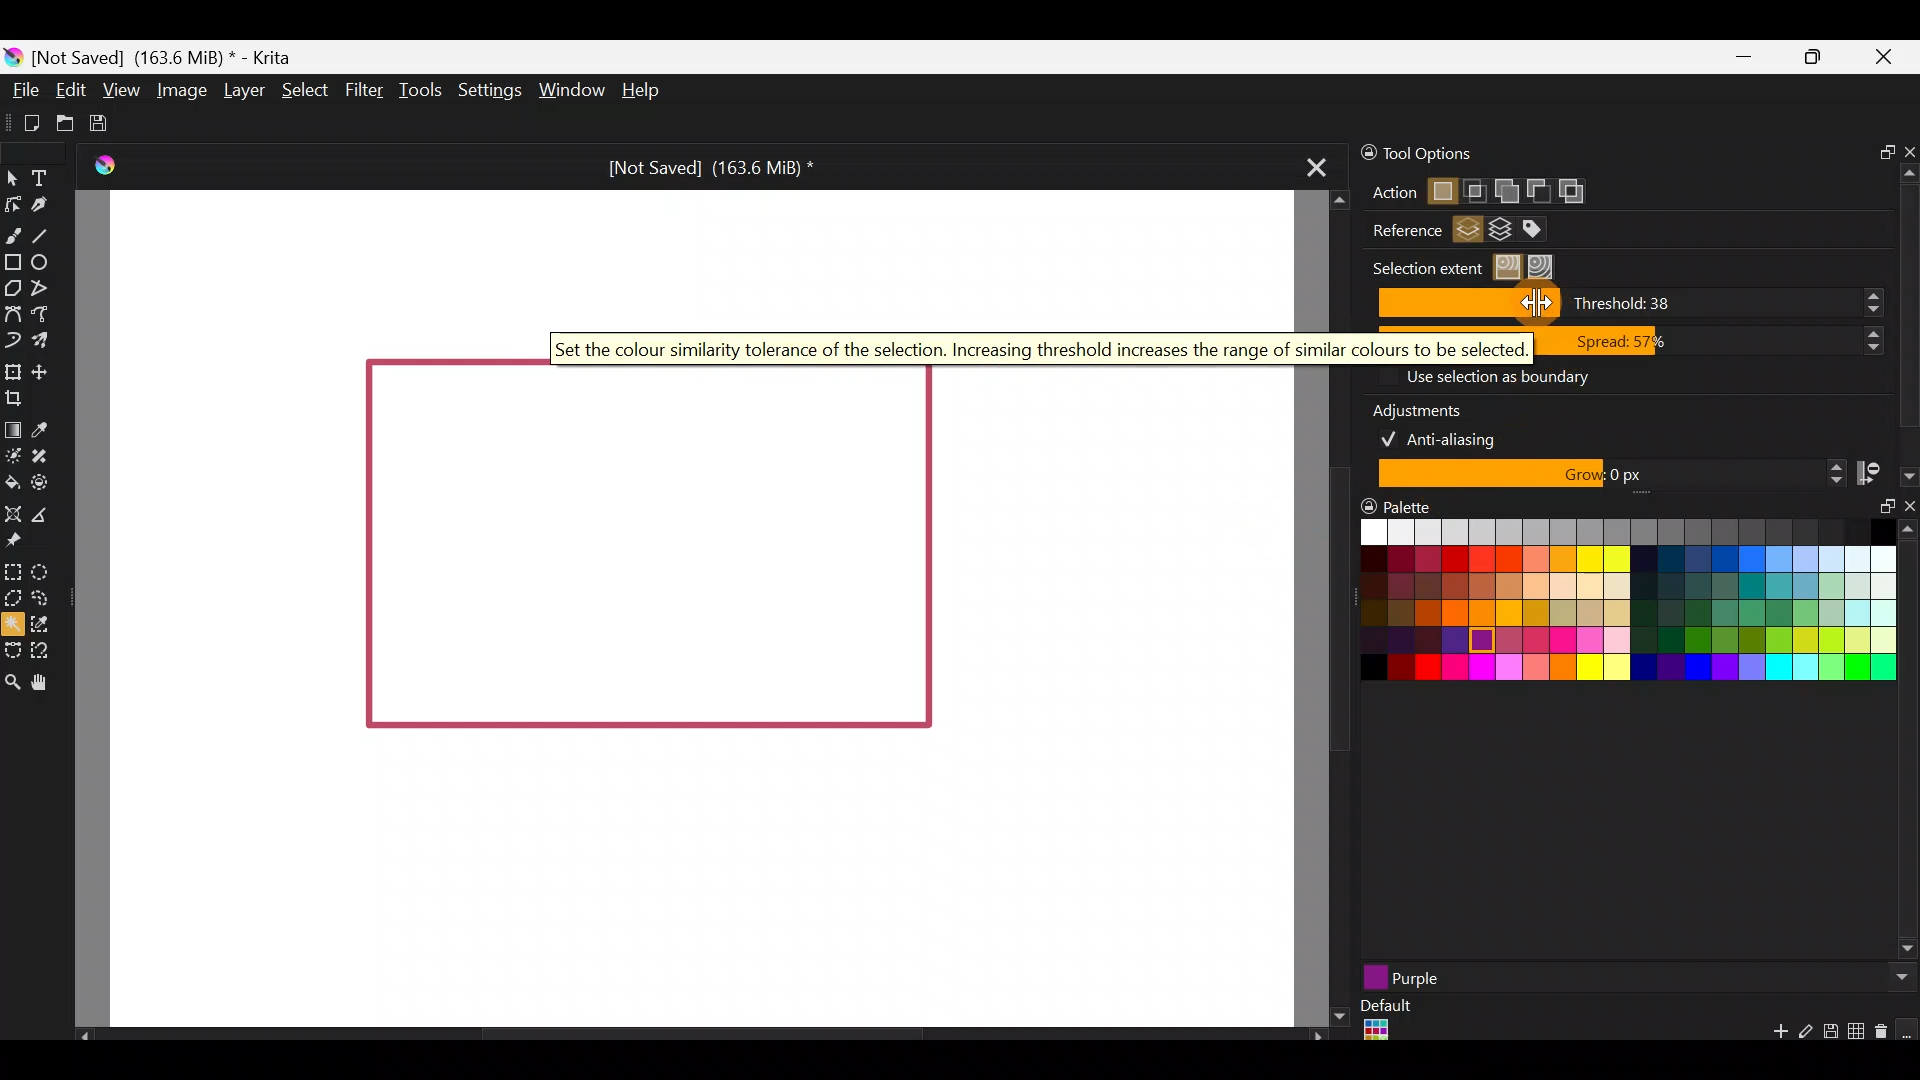 The height and width of the screenshot is (1080, 1920). What do you see at coordinates (1560, 301) in the screenshot?
I see `Cursor` at bounding box center [1560, 301].